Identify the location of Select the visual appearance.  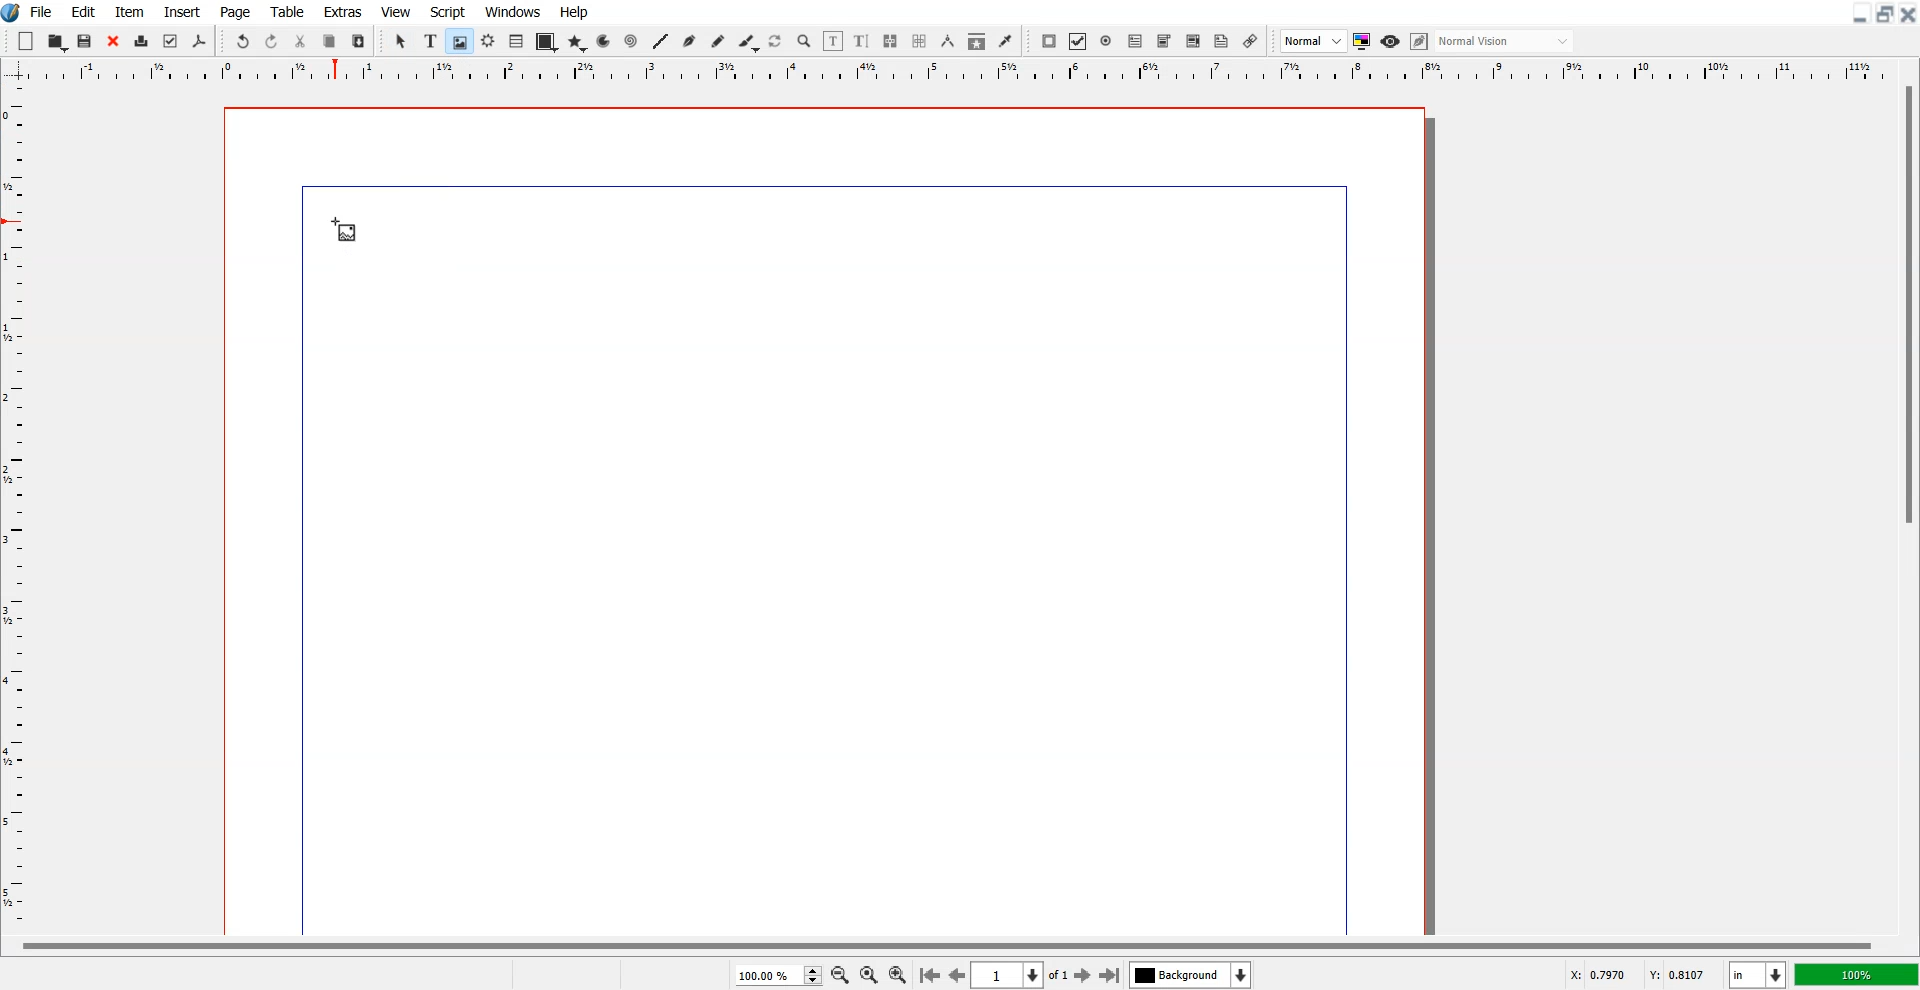
(1506, 42).